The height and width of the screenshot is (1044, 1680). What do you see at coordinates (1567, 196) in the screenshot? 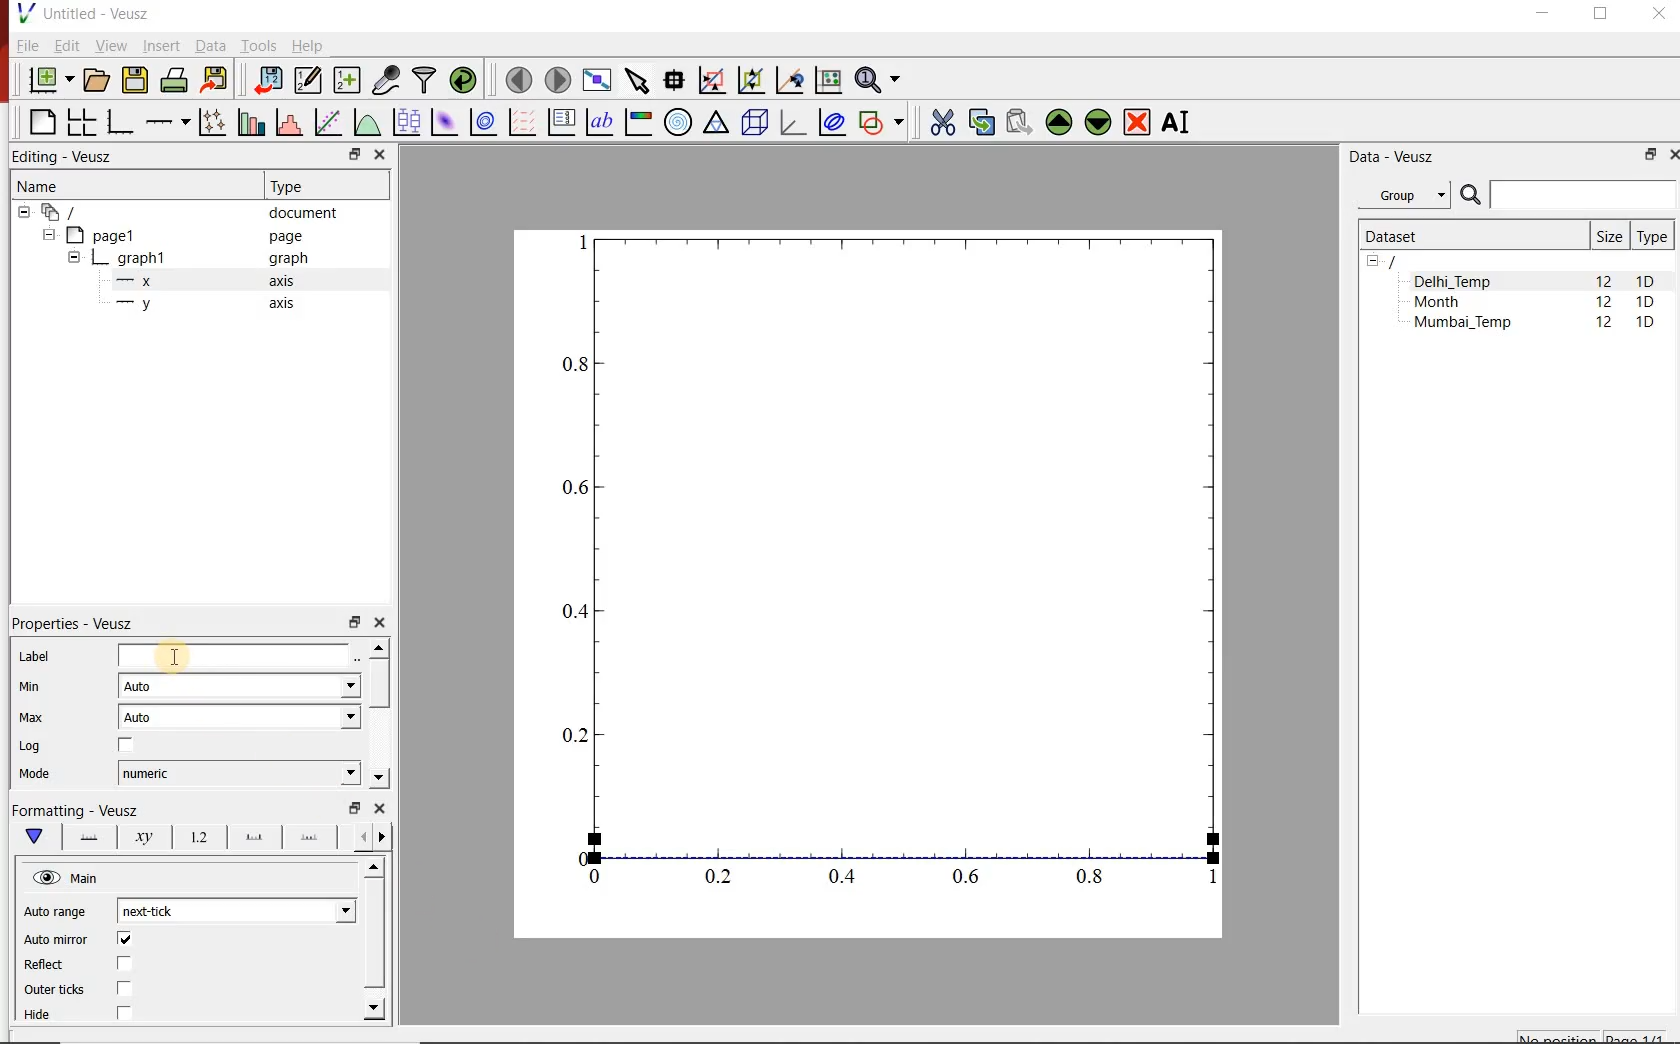
I see `SEARCH DATASETS` at bounding box center [1567, 196].